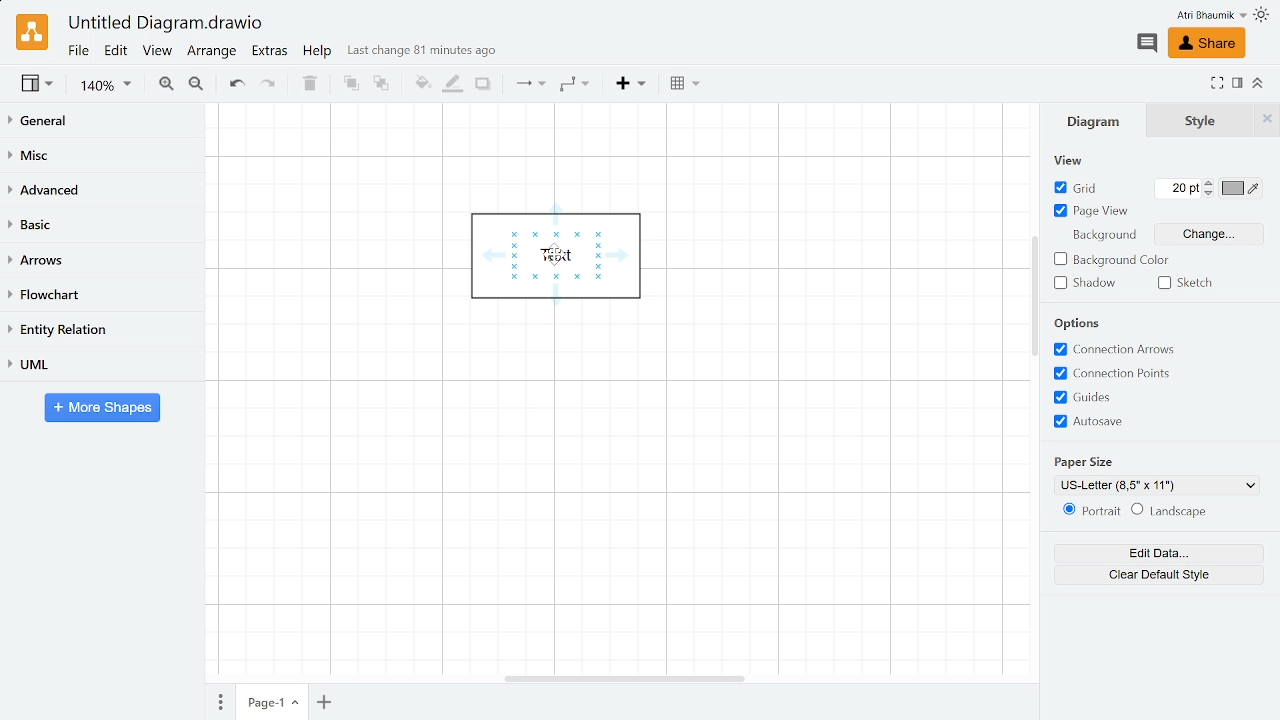 This screenshot has height=720, width=1280. I want to click on Increase grid pt, so click(1211, 182).